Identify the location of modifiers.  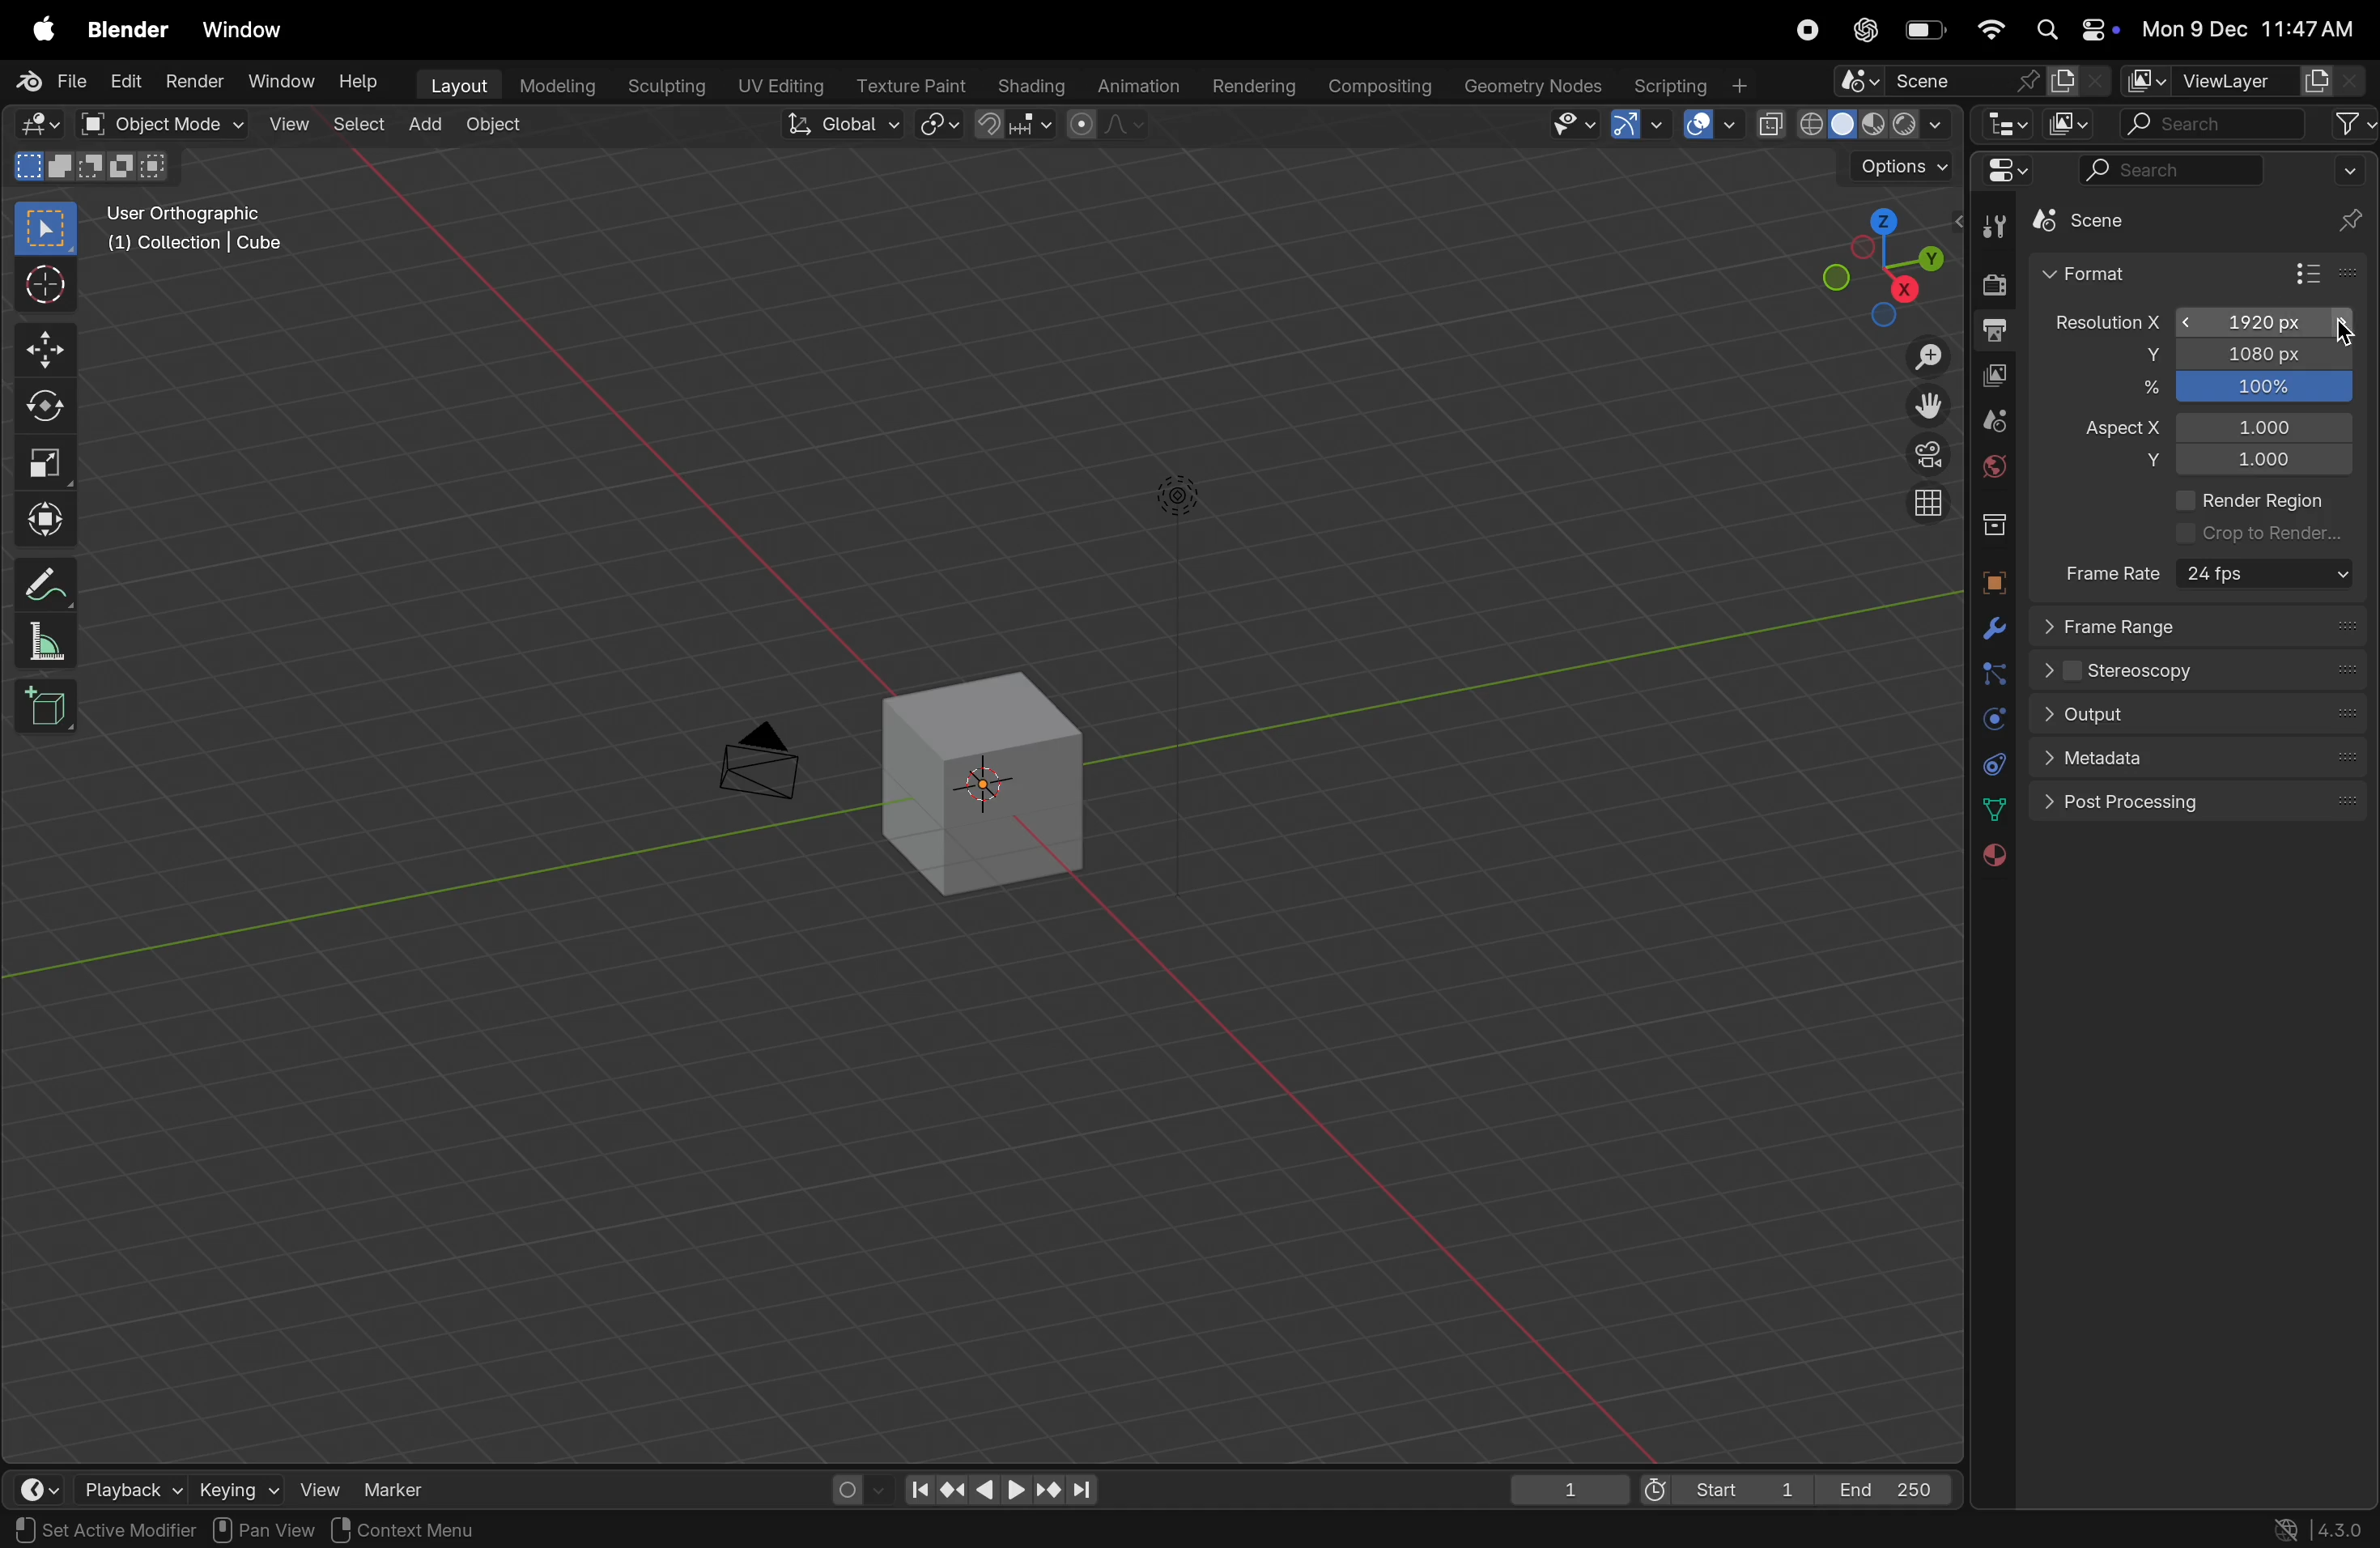
(1991, 627).